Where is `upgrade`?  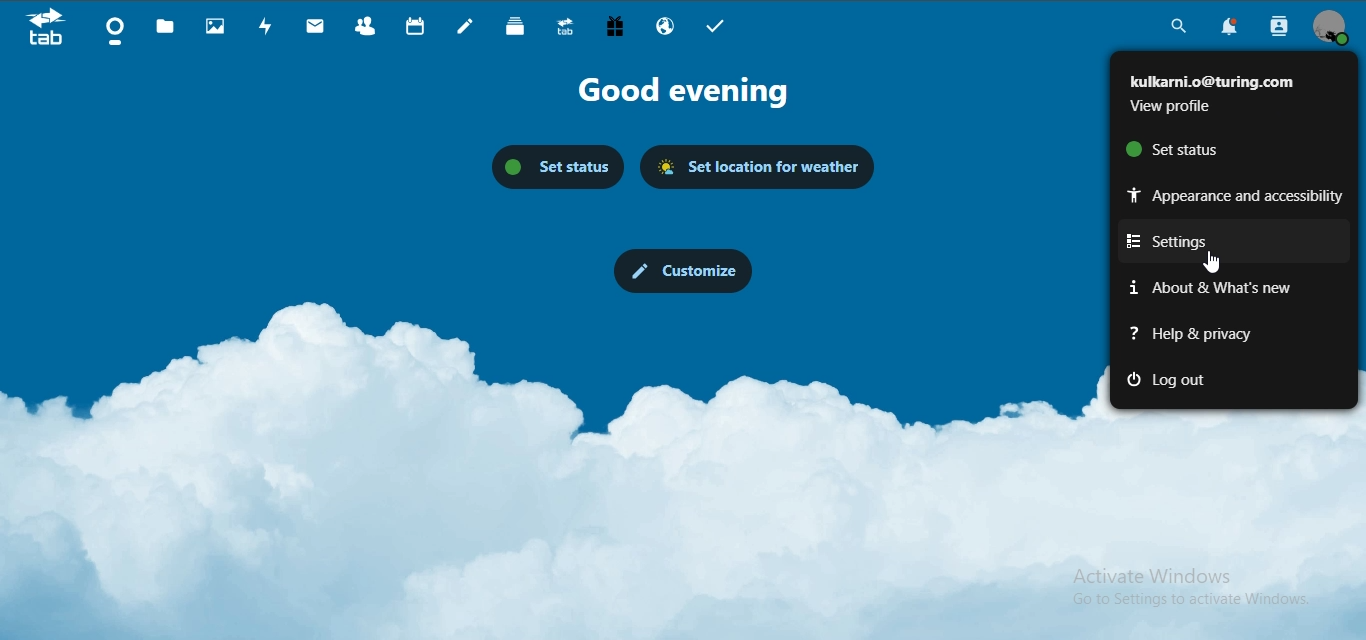 upgrade is located at coordinates (568, 29).